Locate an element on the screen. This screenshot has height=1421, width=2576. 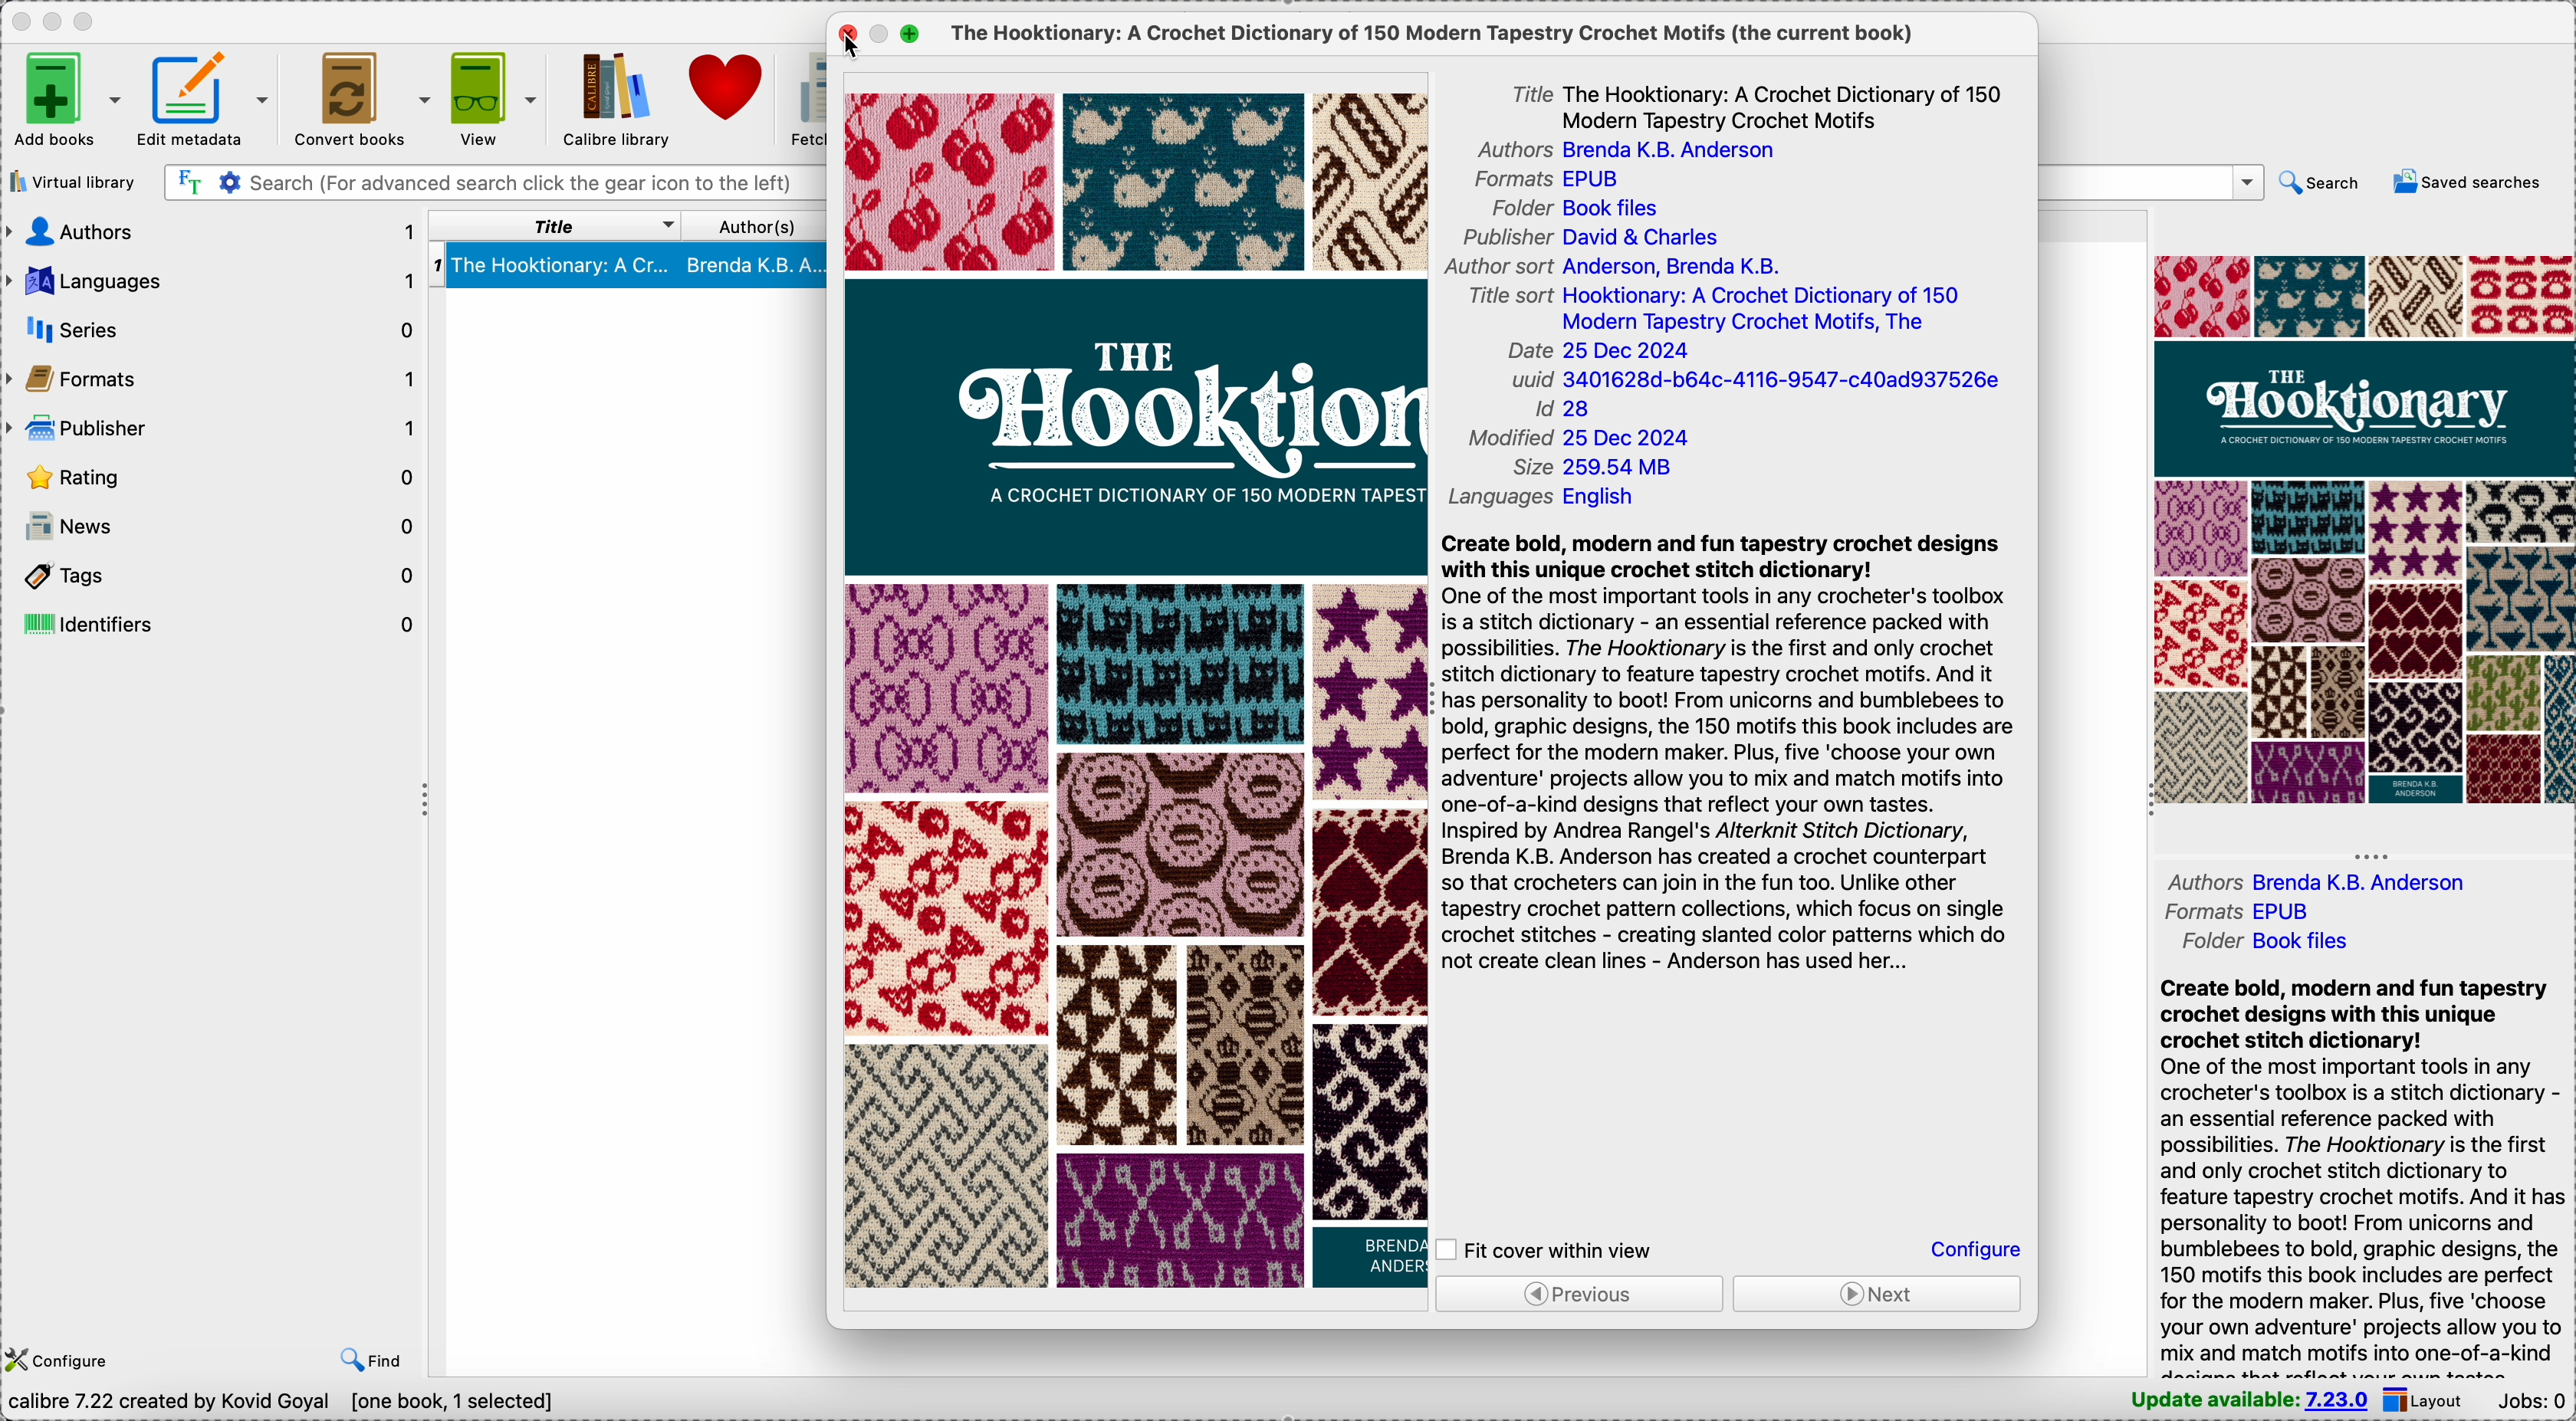
saved searches is located at coordinates (2472, 181).